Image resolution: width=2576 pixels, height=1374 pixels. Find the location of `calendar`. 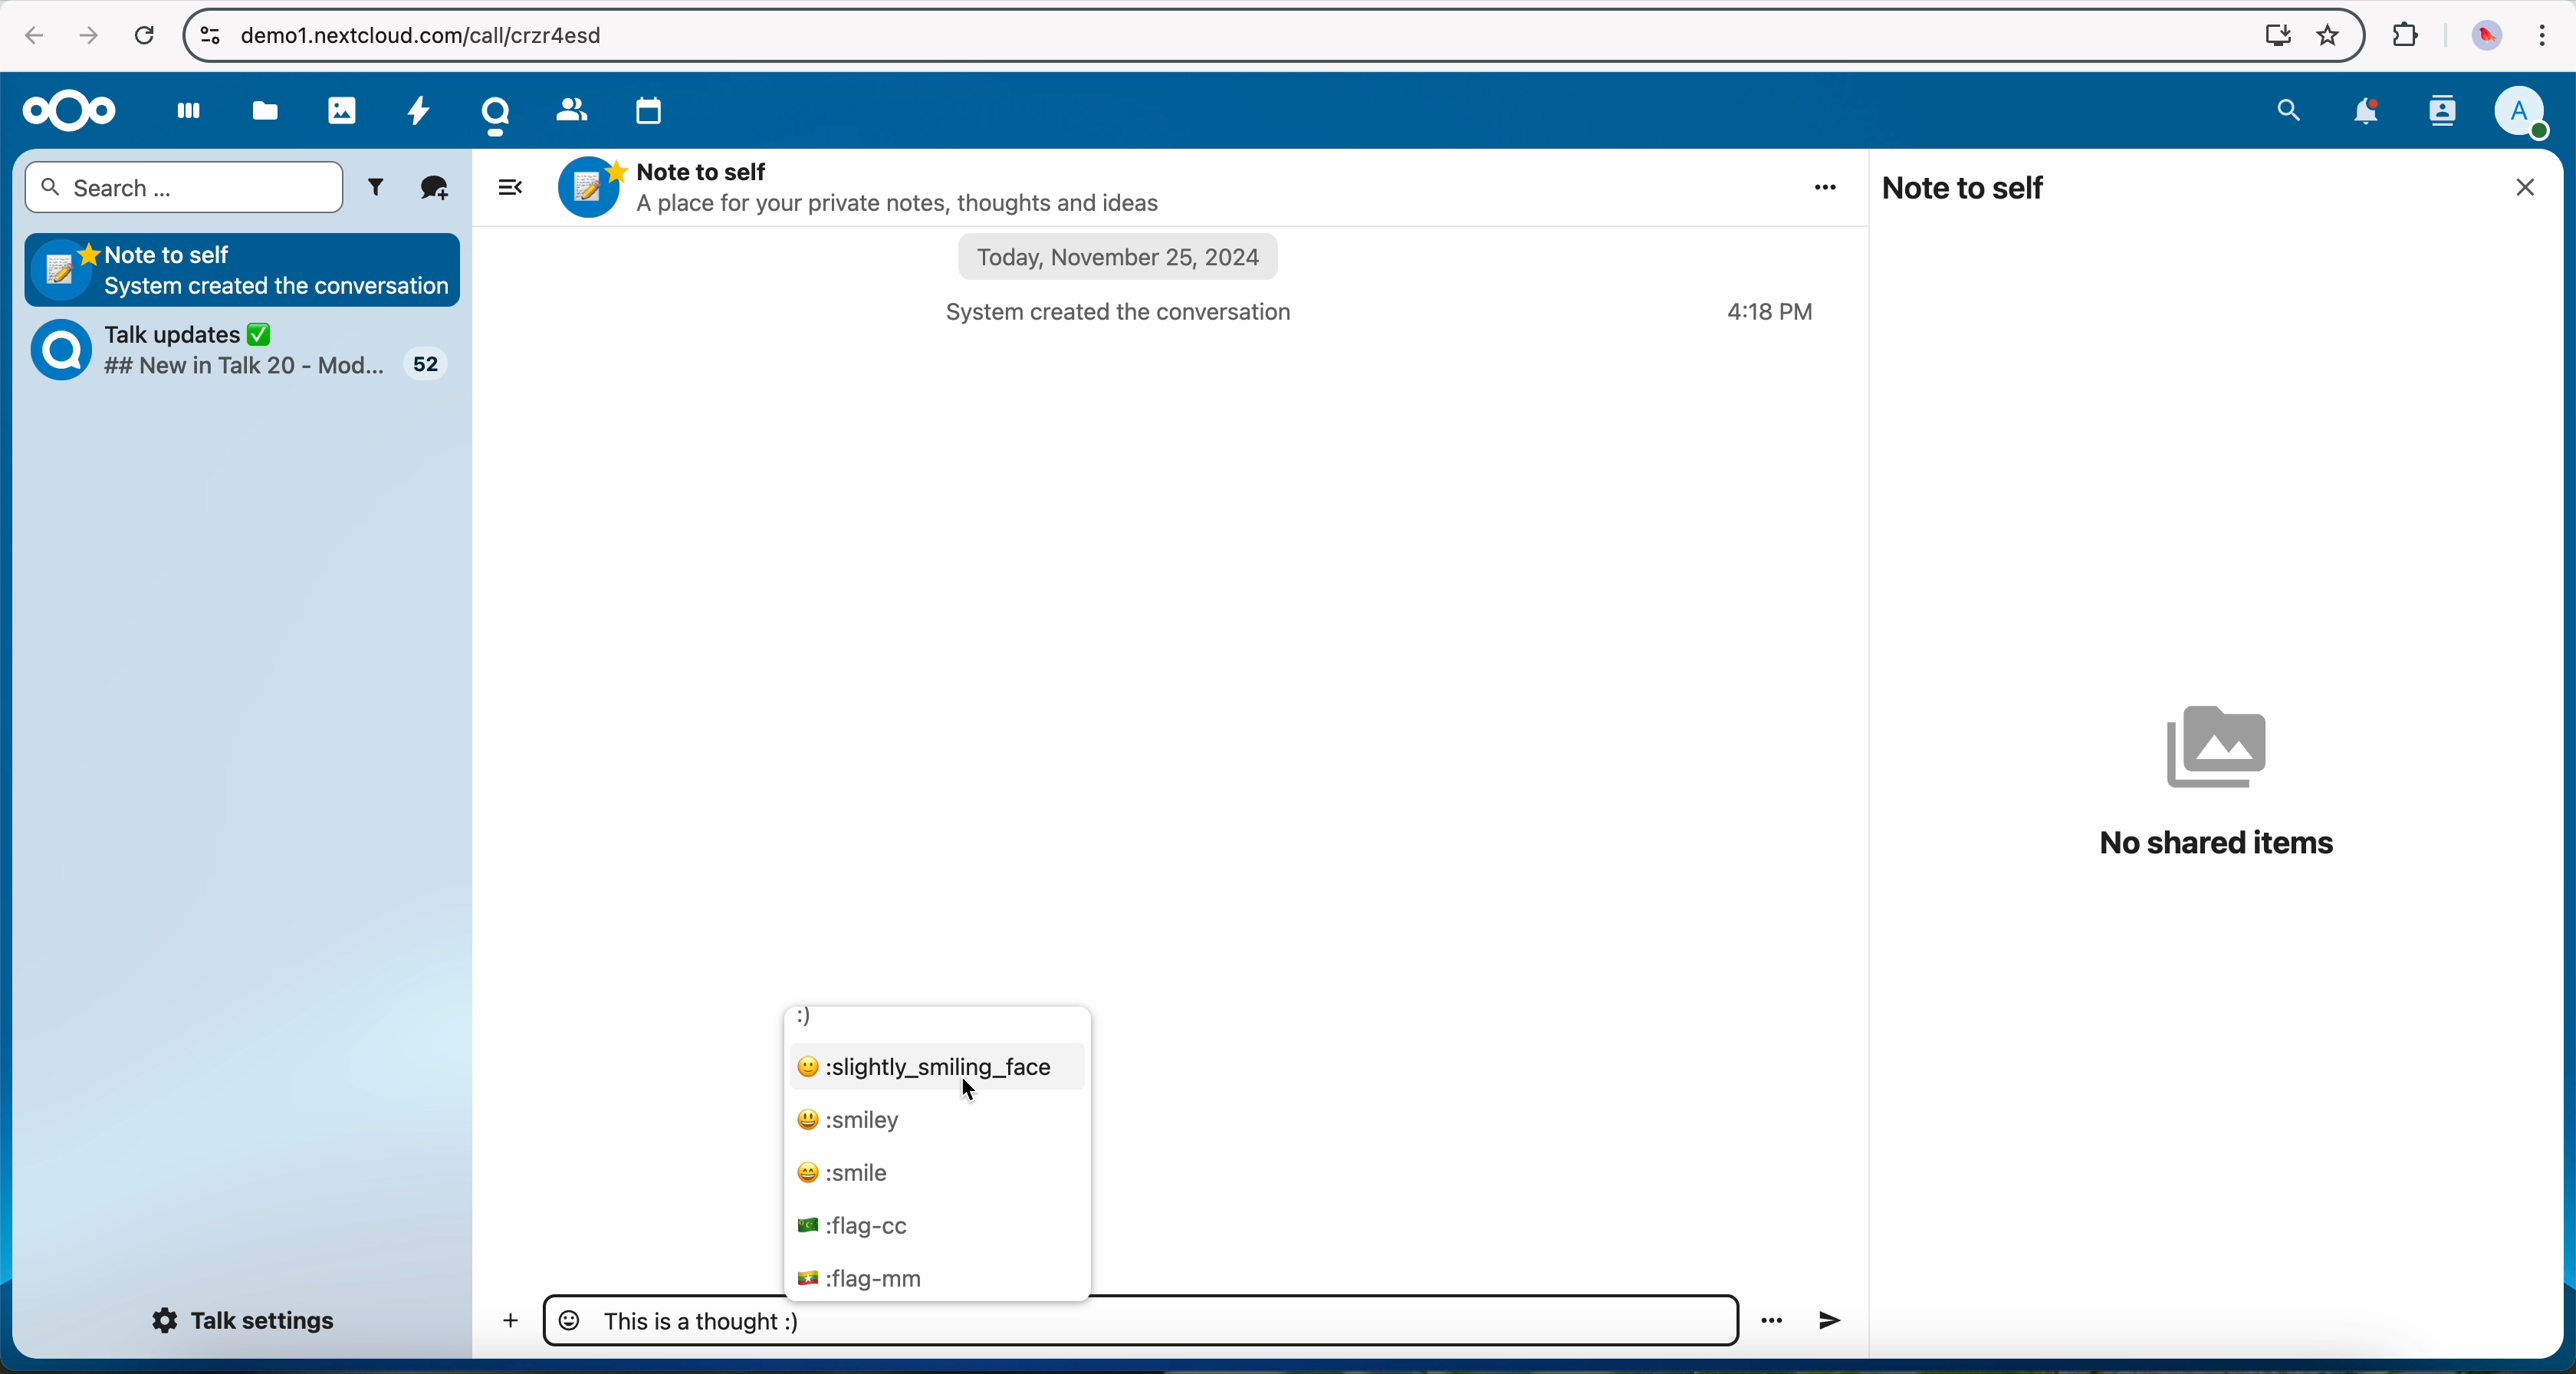

calendar is located at coordinates (653, 110).